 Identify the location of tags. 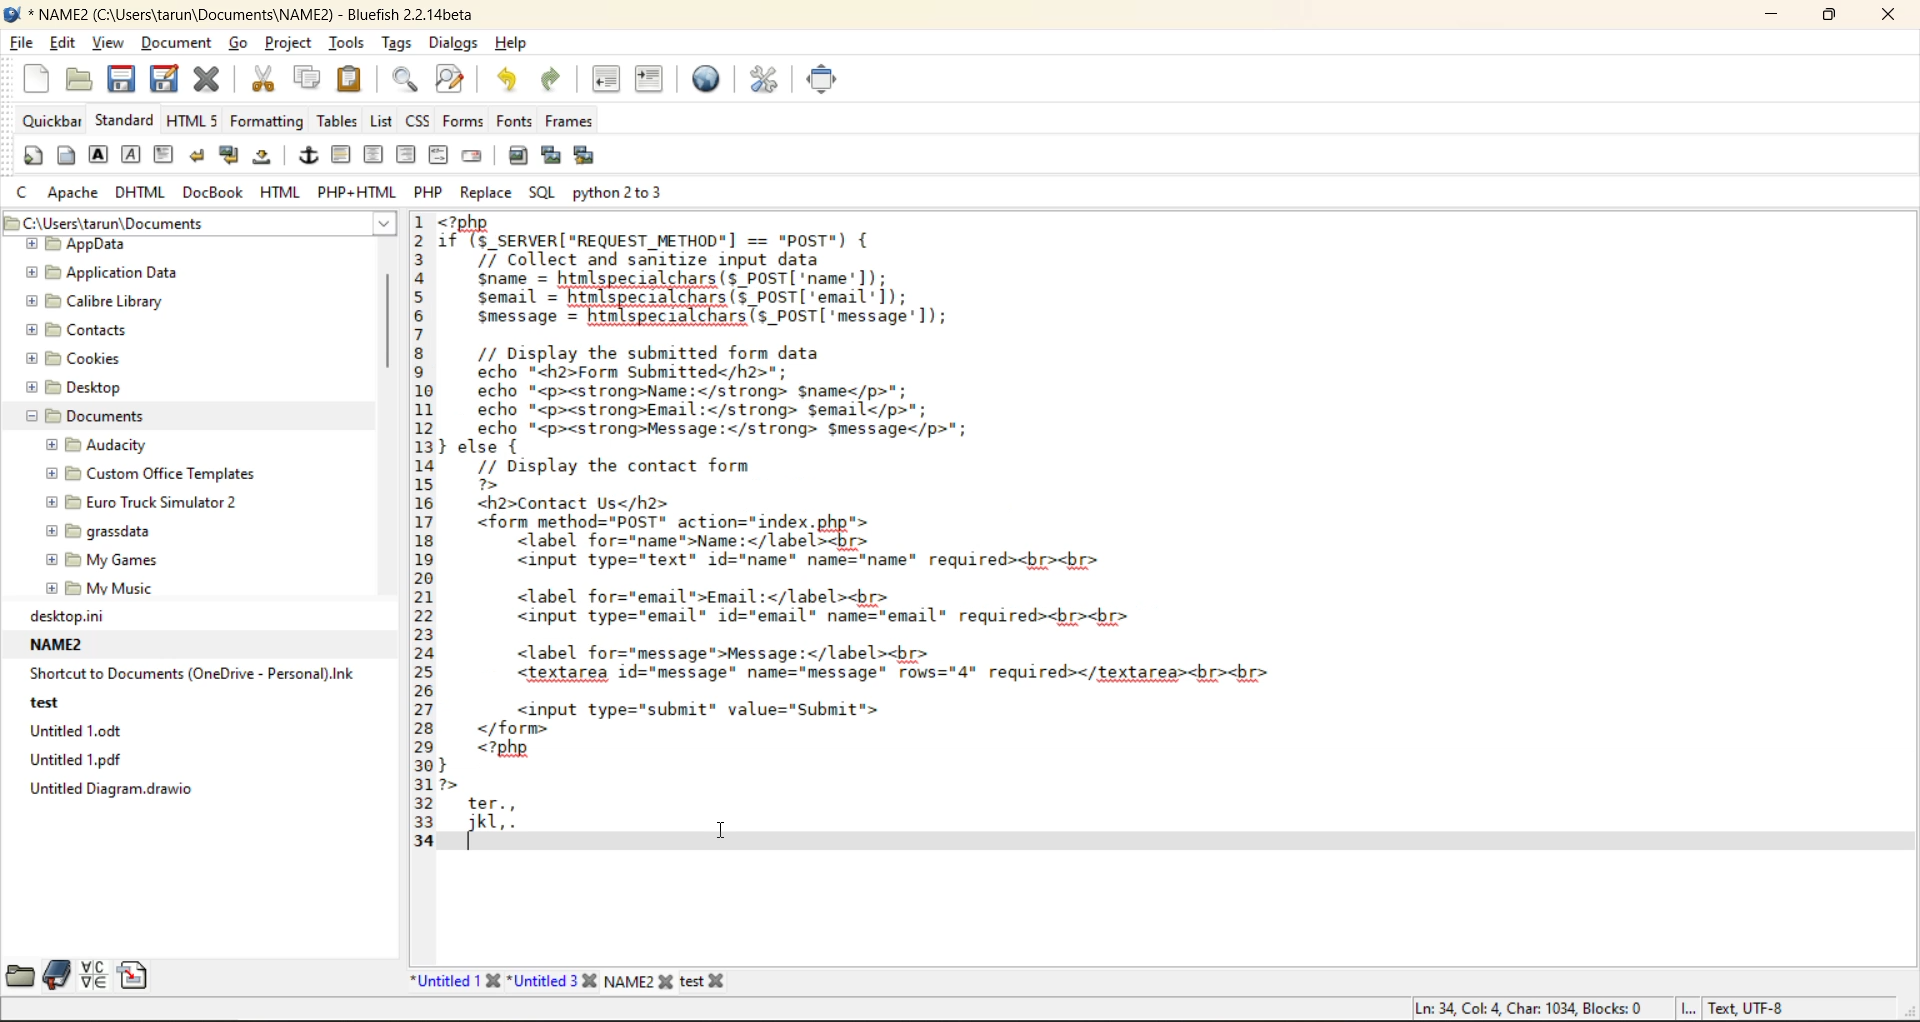
(397, 39).